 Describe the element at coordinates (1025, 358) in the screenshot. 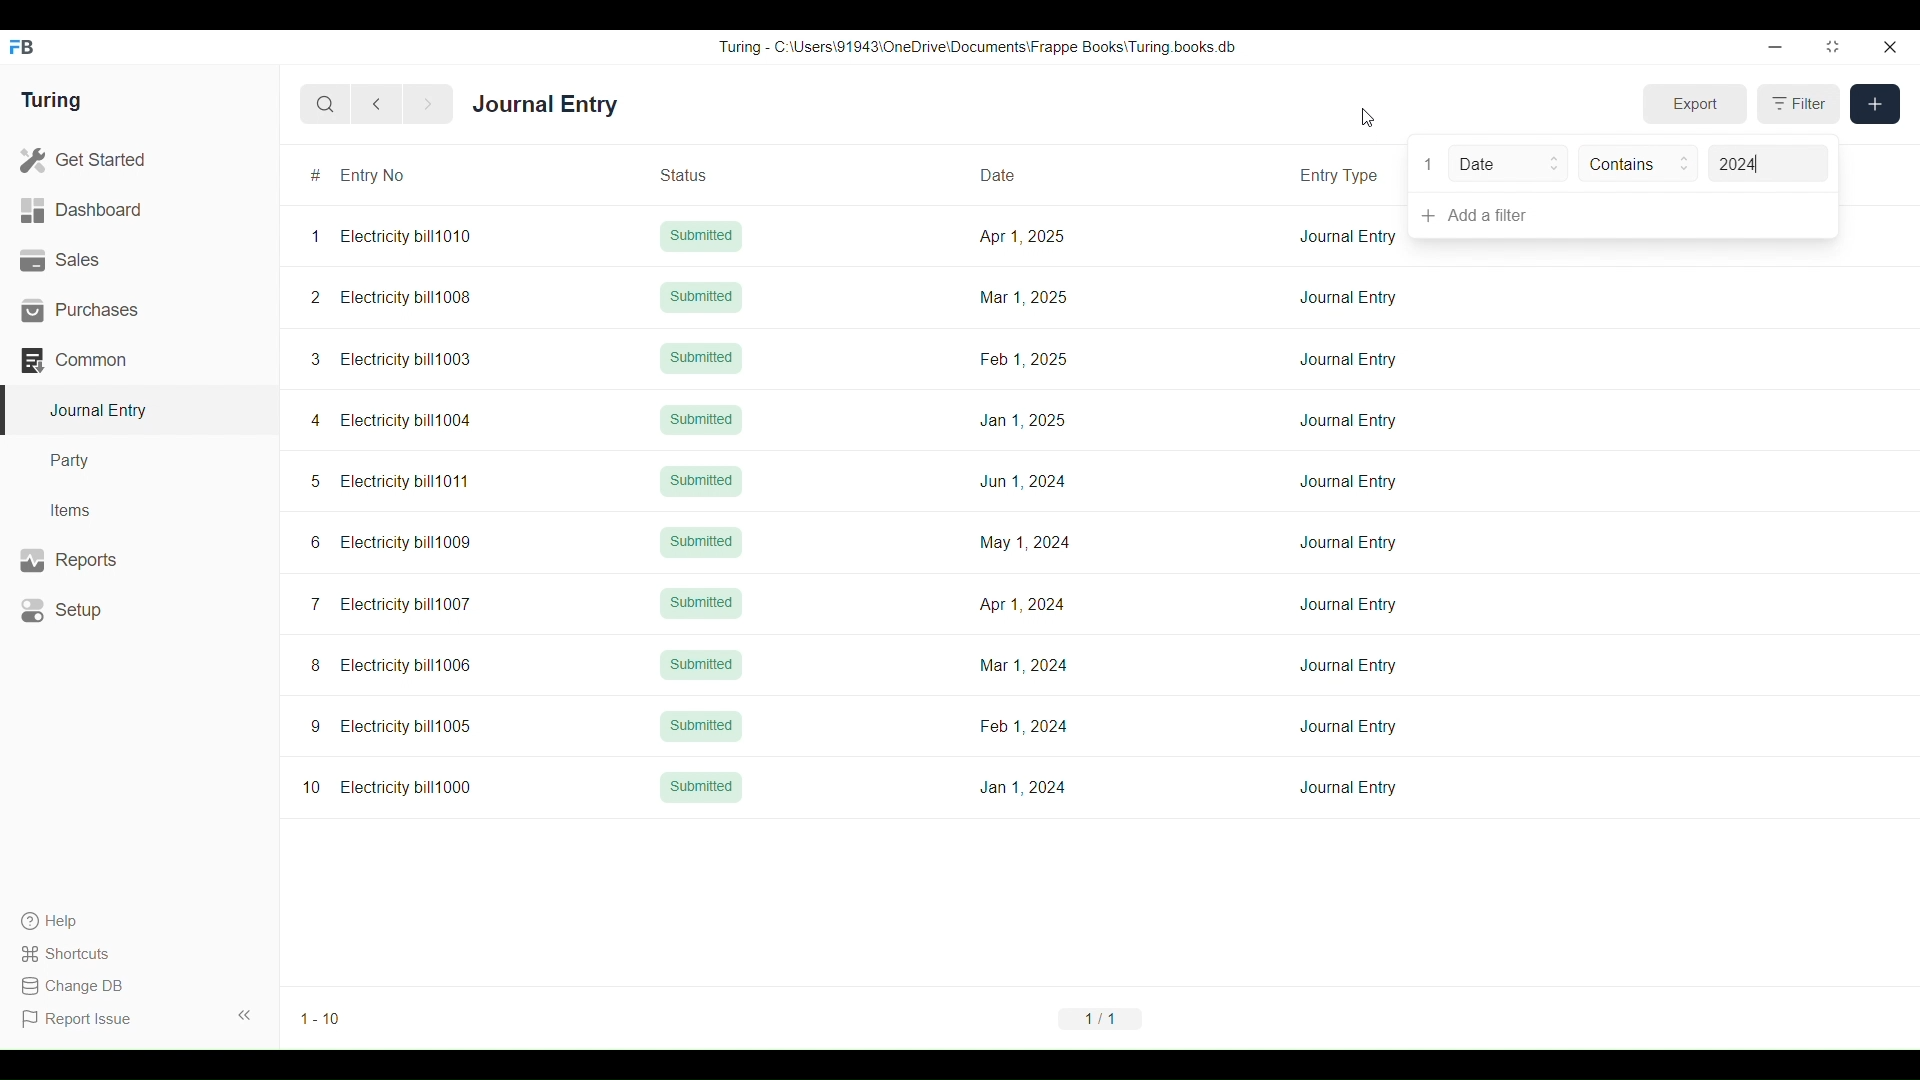

I see `Feb 1, 2025` at that location.